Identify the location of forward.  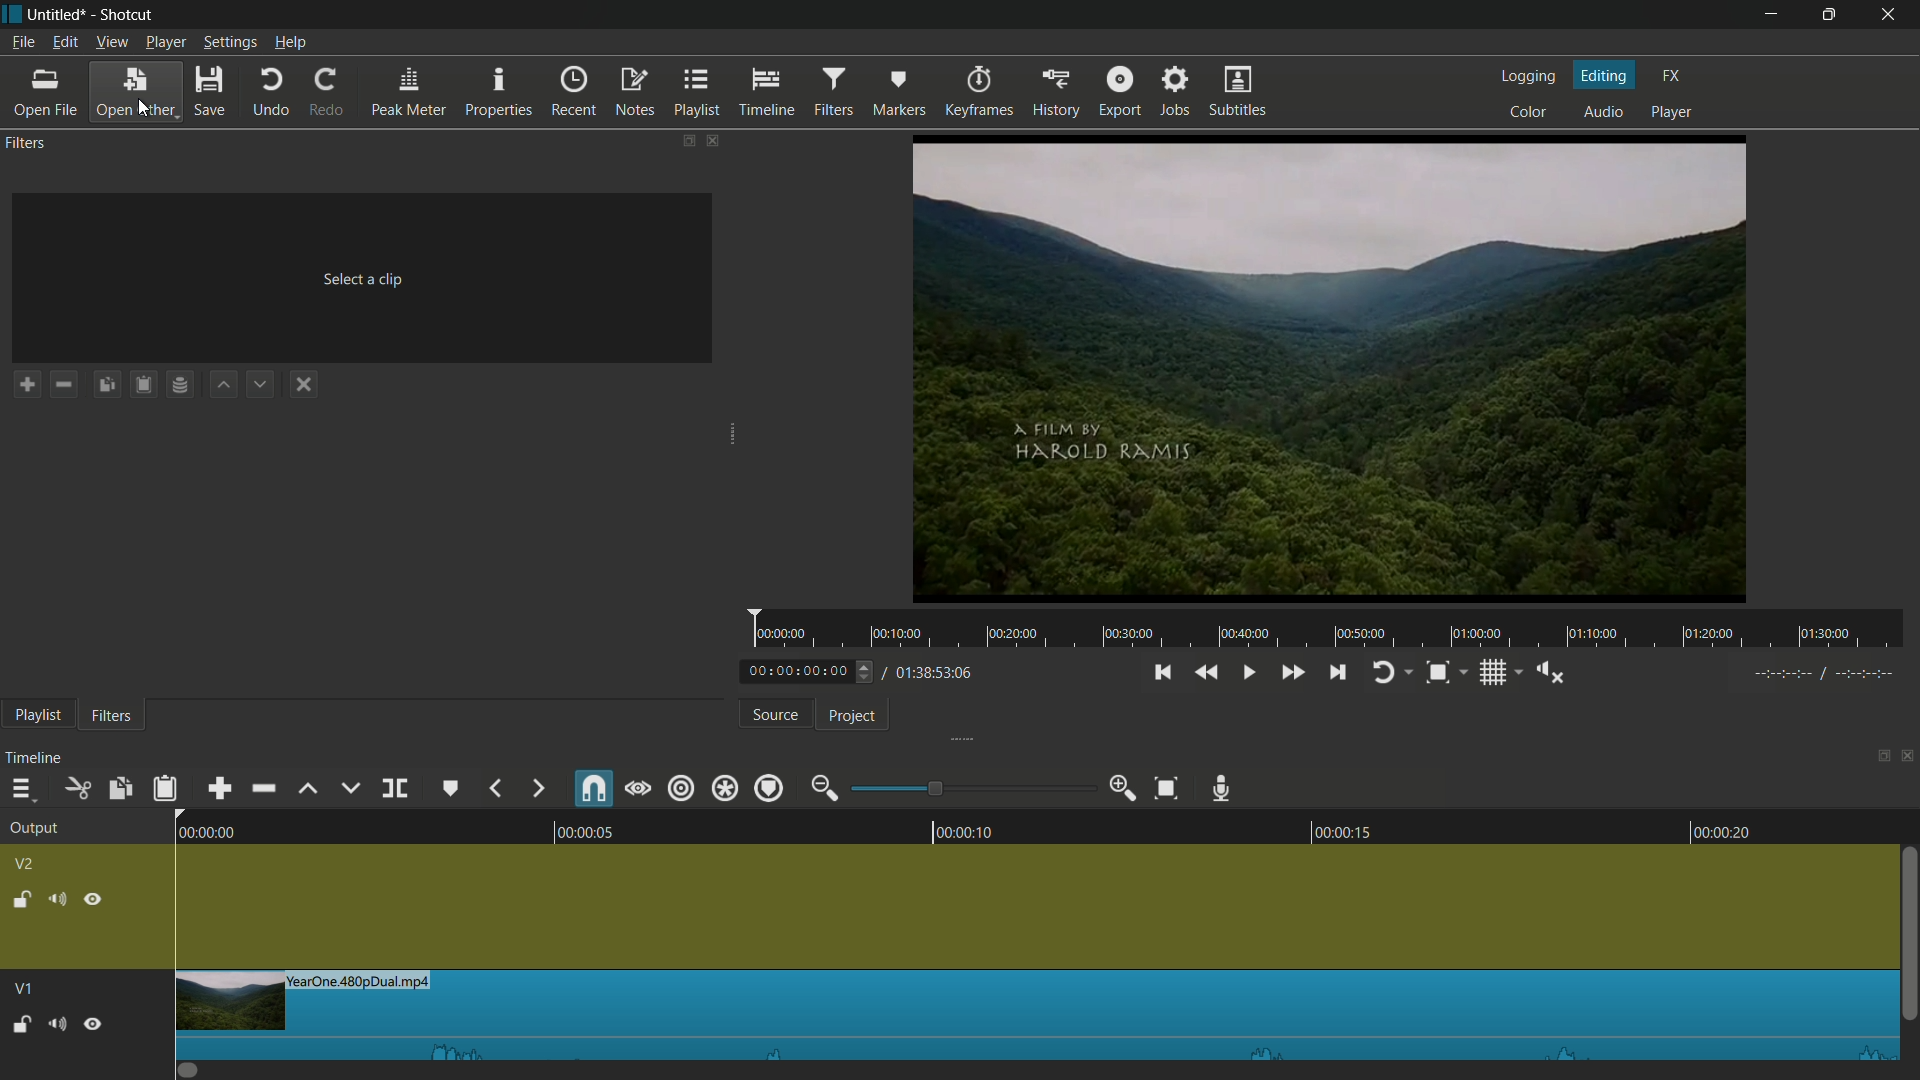
(537, 788).